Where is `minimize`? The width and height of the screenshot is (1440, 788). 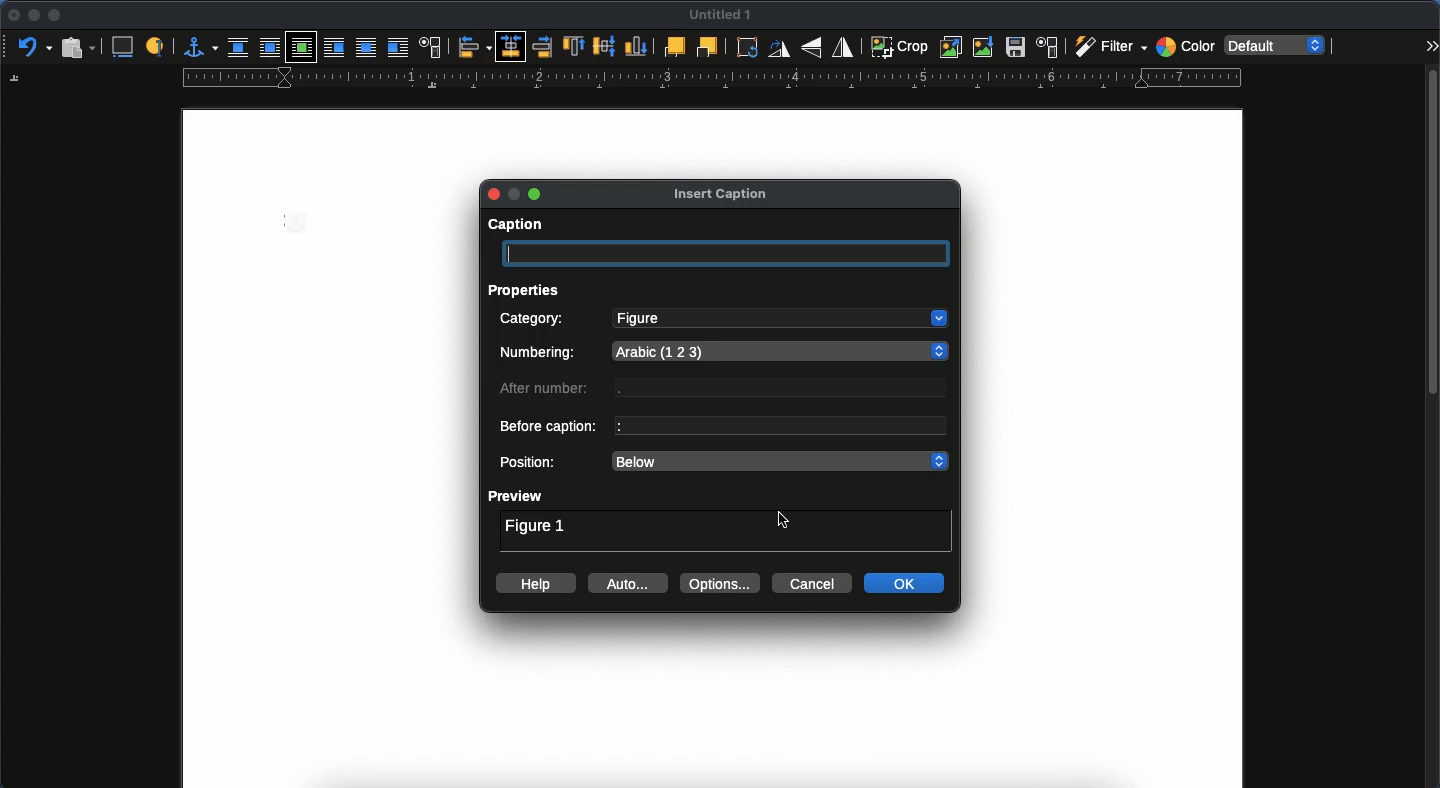 minimize is located at coordinates (31, 15).